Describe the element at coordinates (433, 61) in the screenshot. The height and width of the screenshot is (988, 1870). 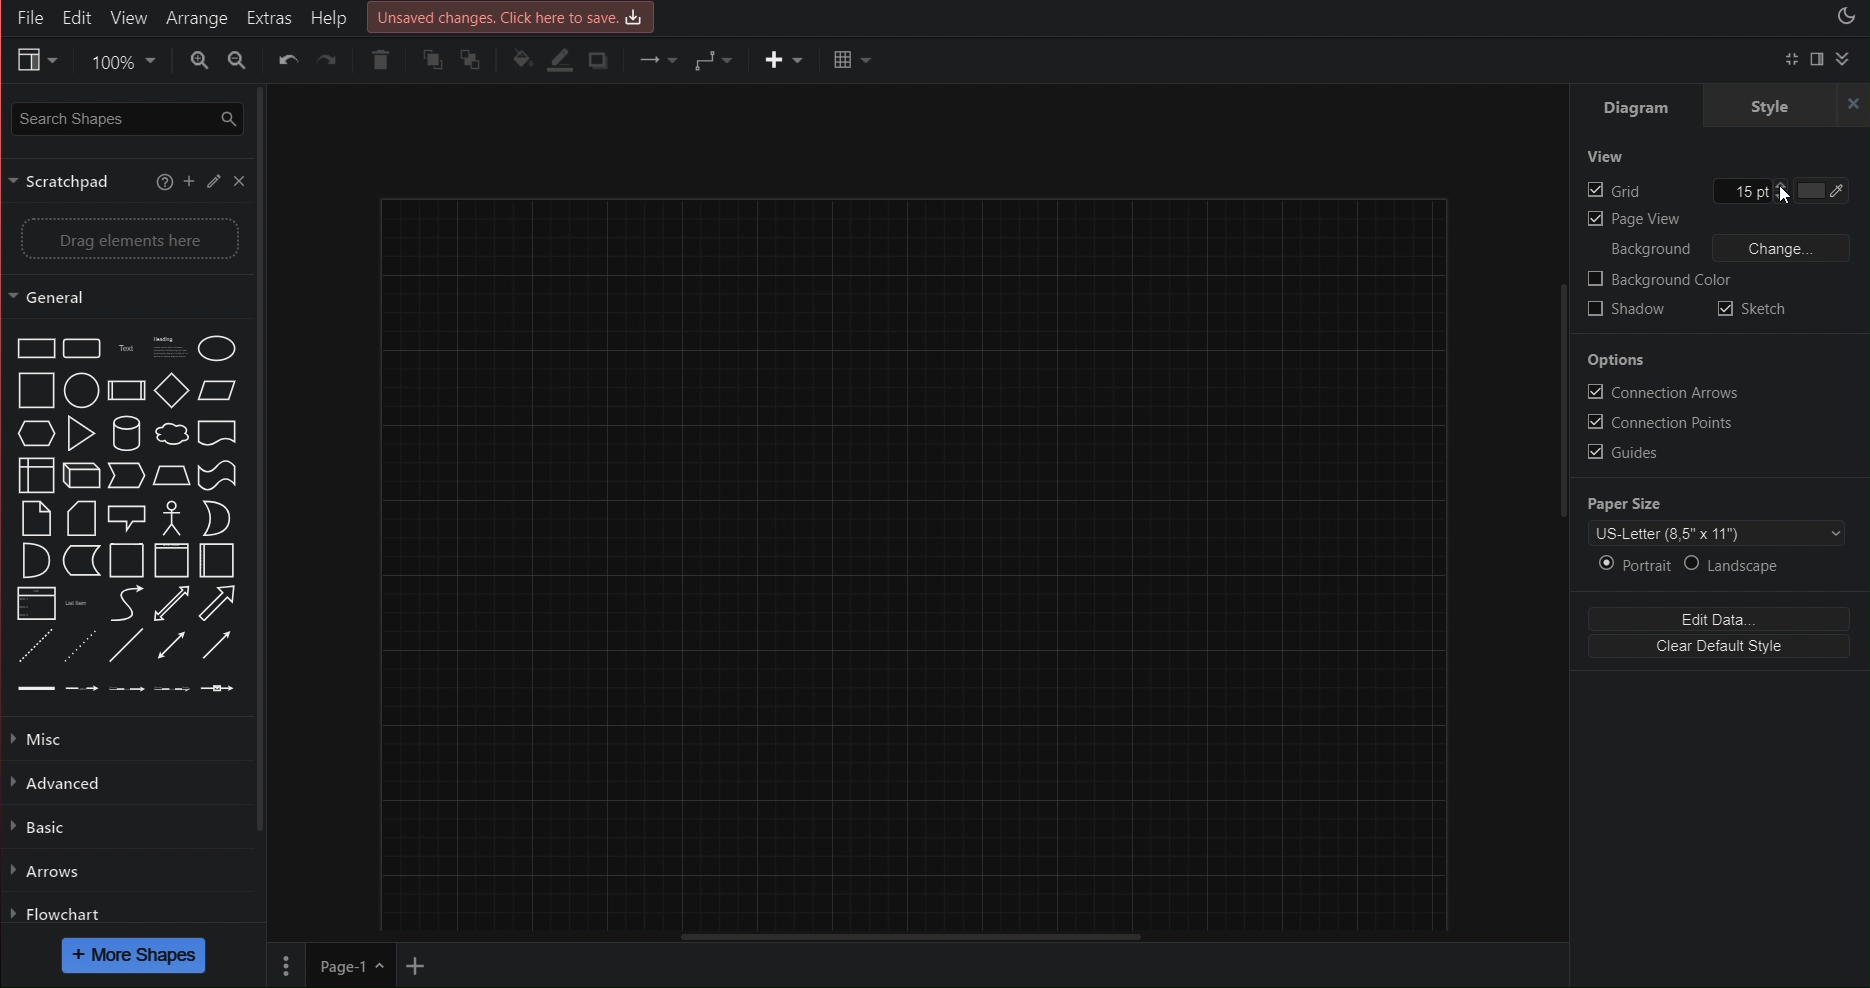
I see `Send Front` at that location.